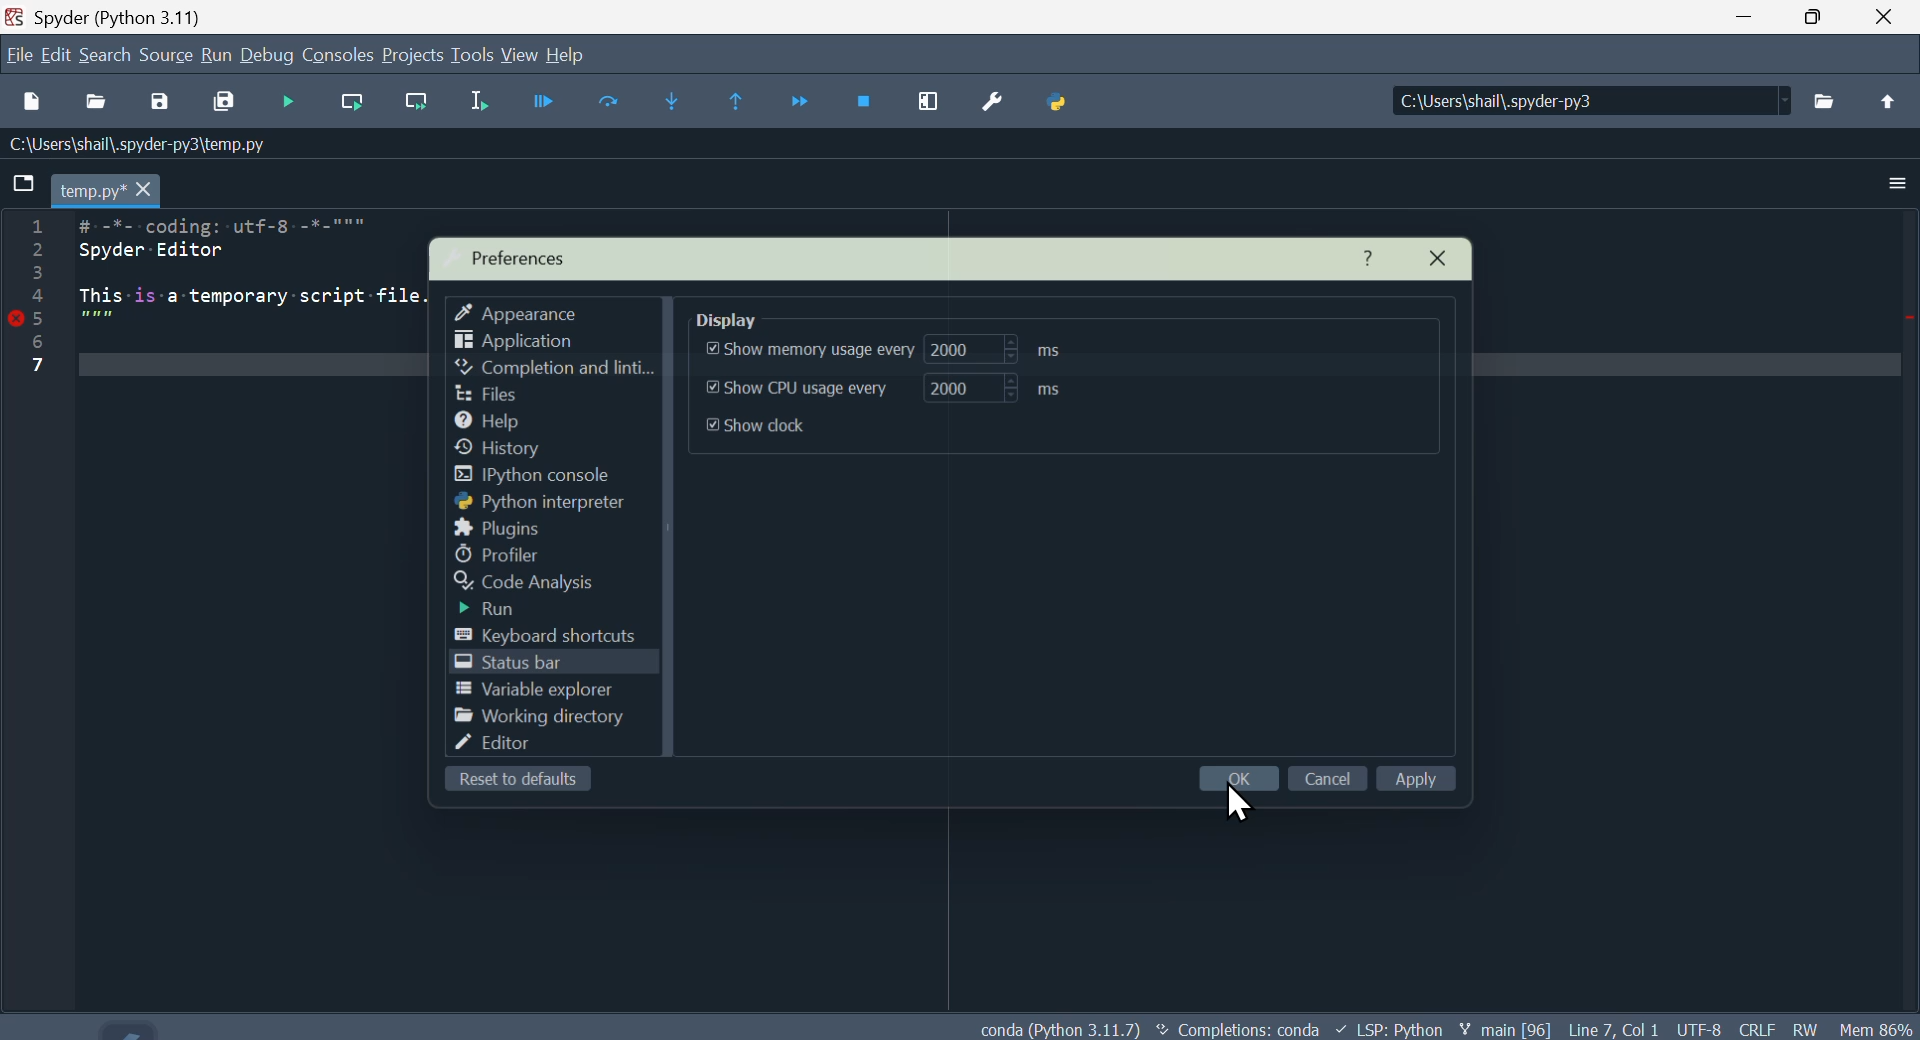 The width and height of the screenshot is (1920, 1040). I want to click on New file, so click(40, 101).